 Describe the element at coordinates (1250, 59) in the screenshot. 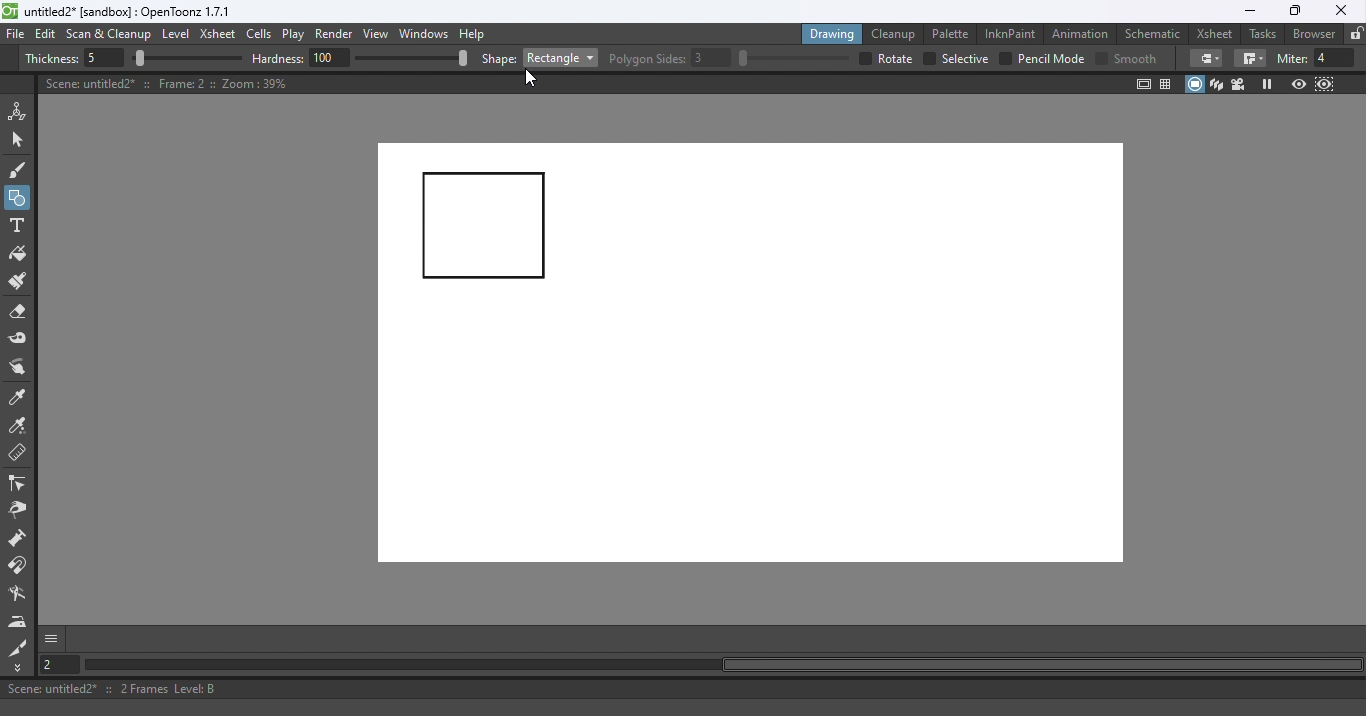

I see `Border corners` at that location.